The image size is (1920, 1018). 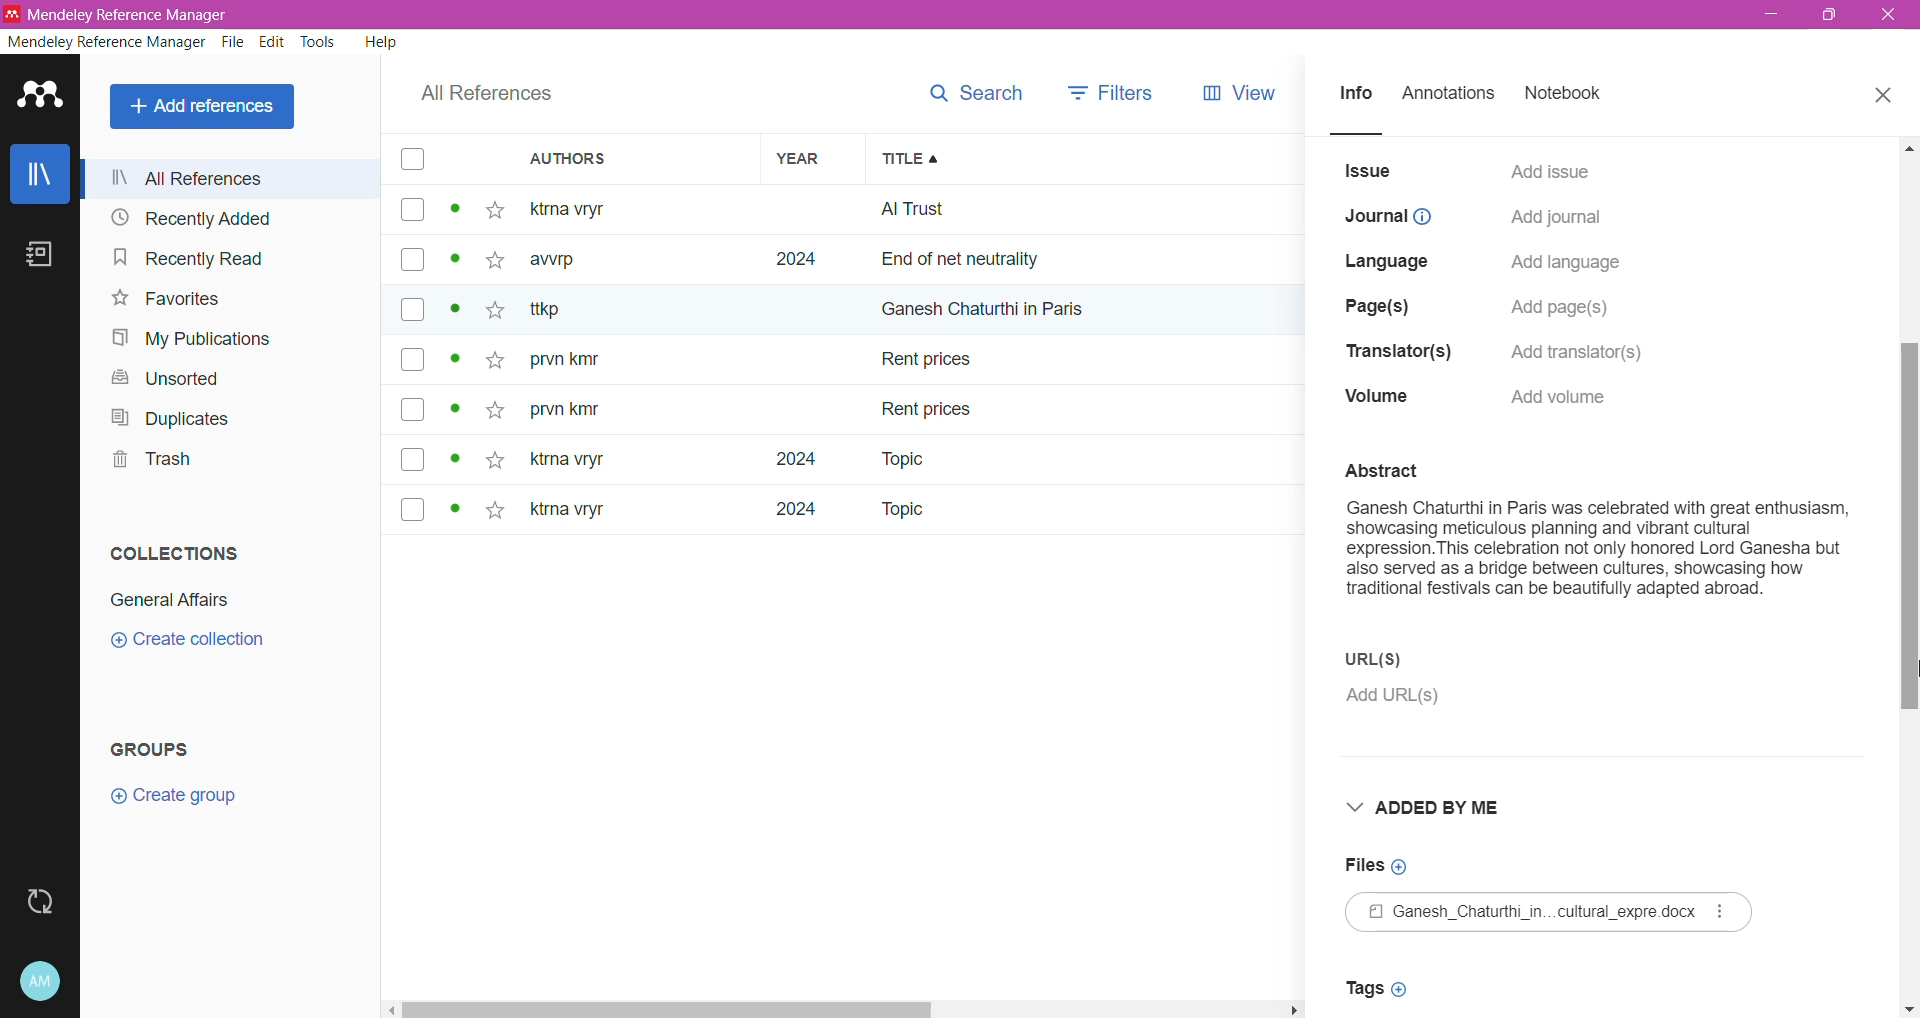 What do you see at coordinates (1567, 264) in the screenshot?
I see `Click to Add Language` at bounding box center [1567, 264].